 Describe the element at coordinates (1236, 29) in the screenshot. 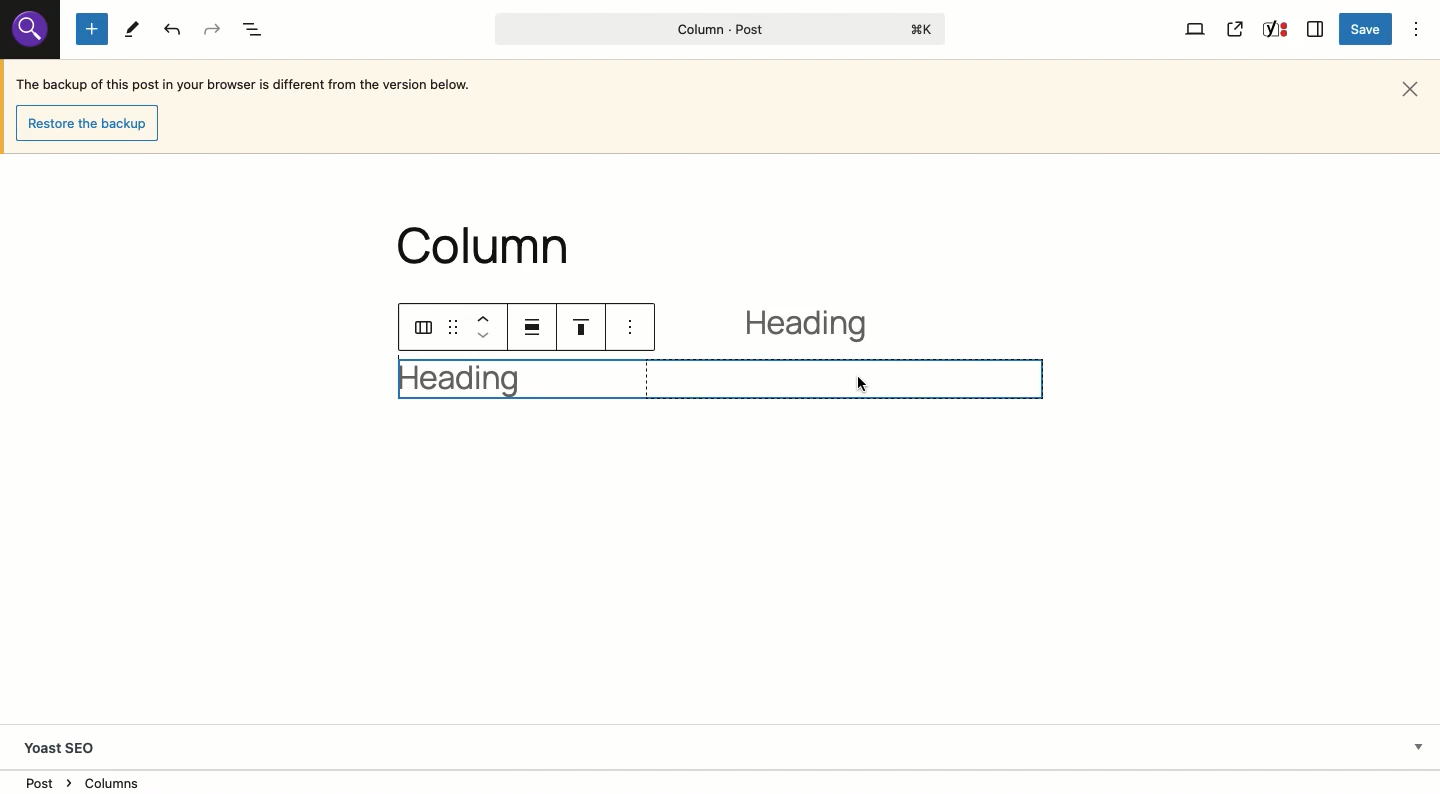

I see `View post` at that location.